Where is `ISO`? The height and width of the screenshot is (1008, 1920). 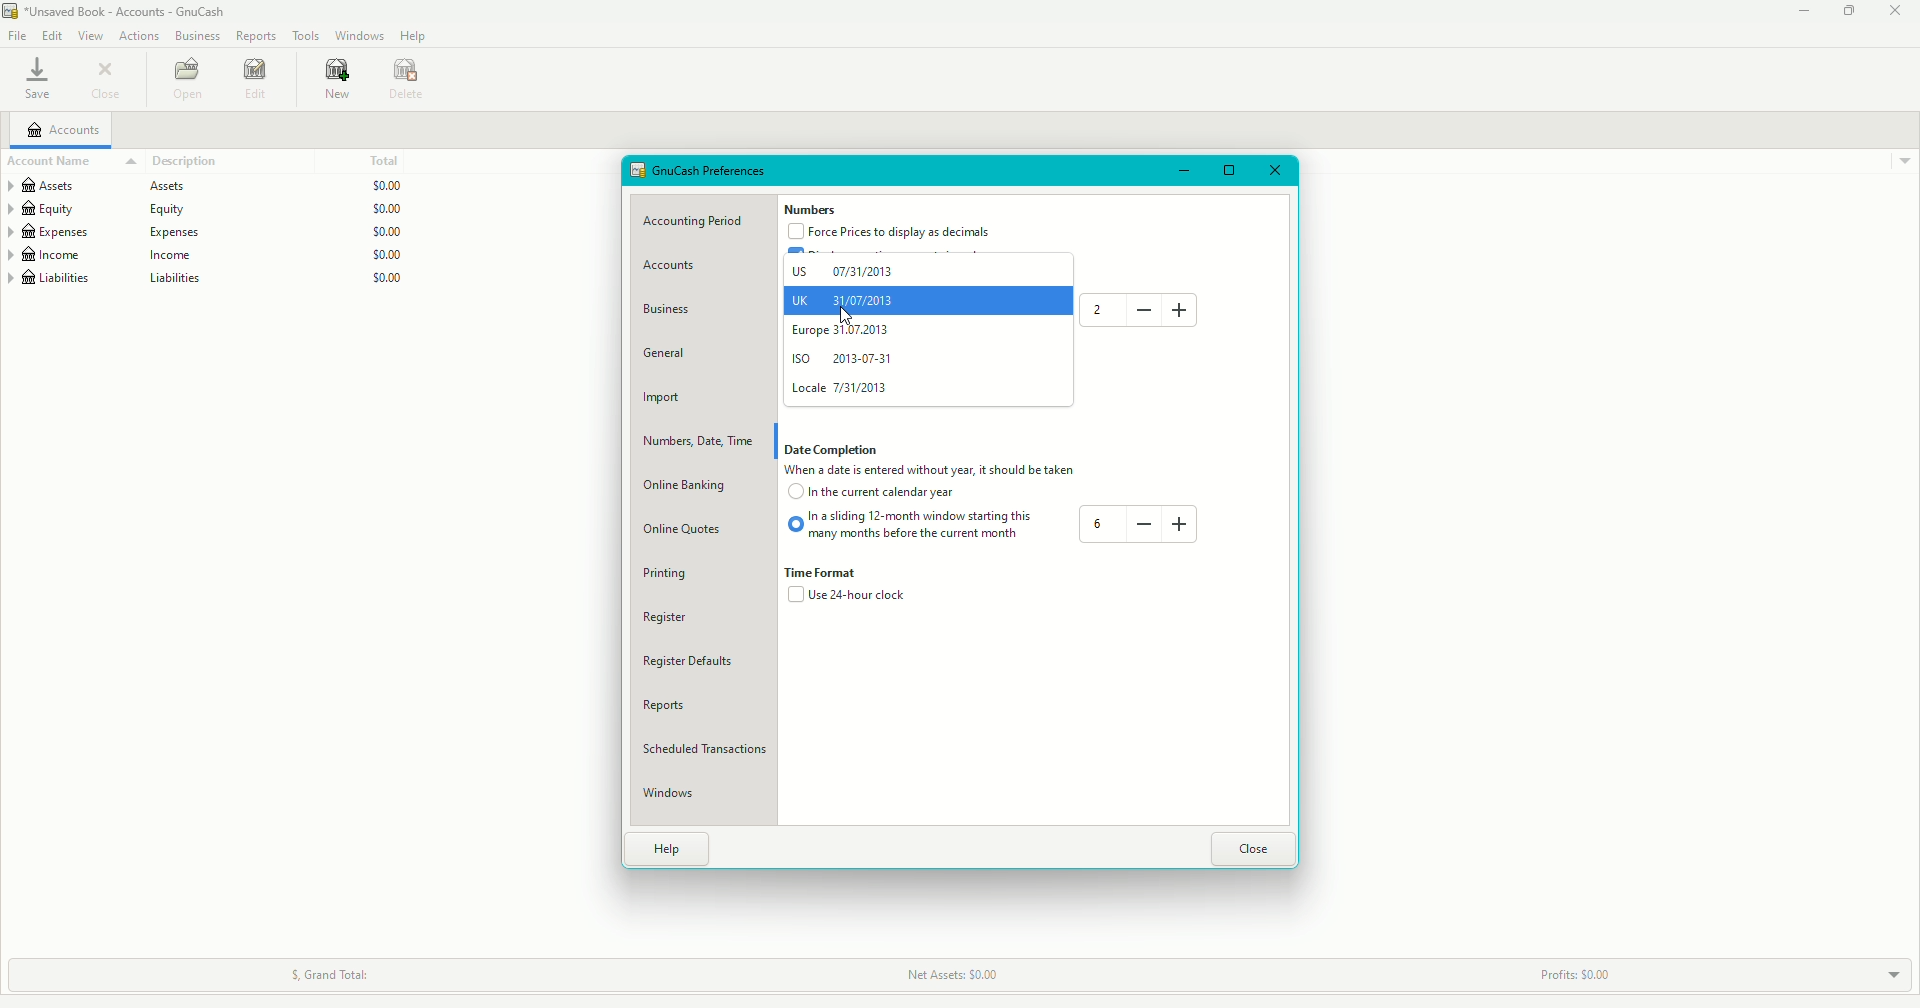 ISO is located at coordinates (847, 360).